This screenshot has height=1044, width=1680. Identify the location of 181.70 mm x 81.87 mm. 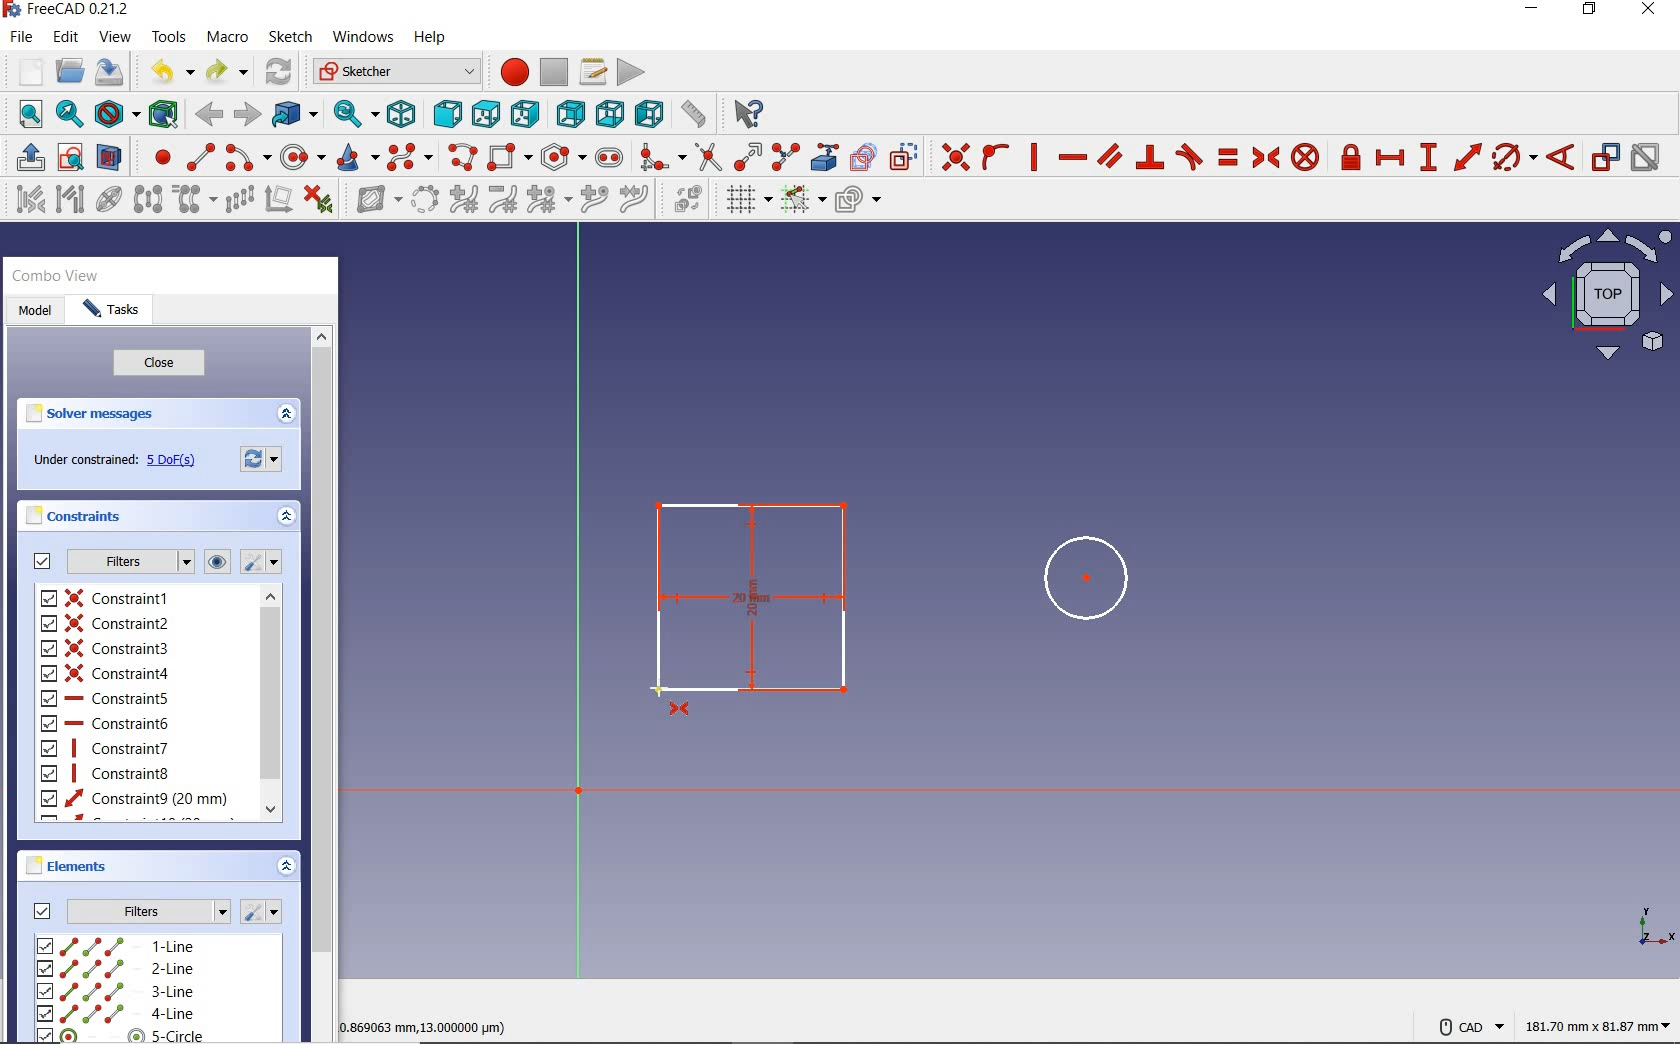
(1599, 1028).